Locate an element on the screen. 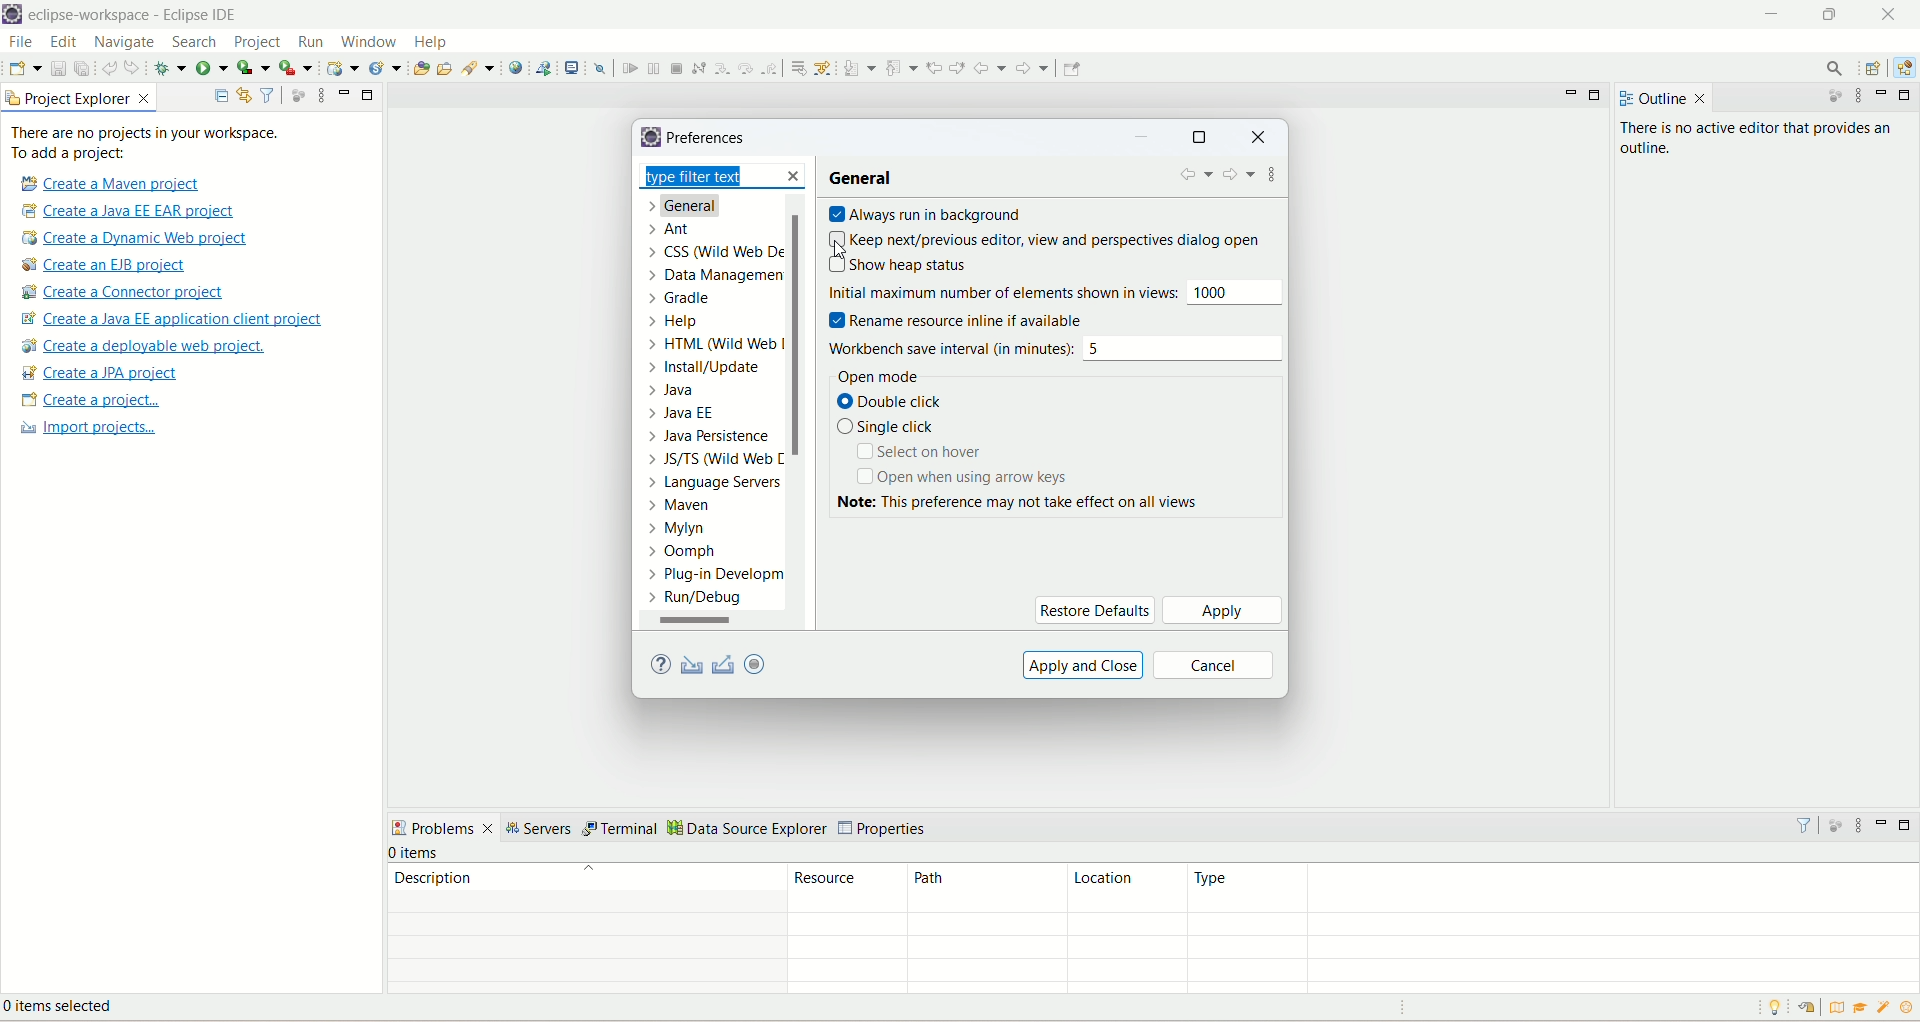  create a Java EE ER project is located at coordinates (133, 211).